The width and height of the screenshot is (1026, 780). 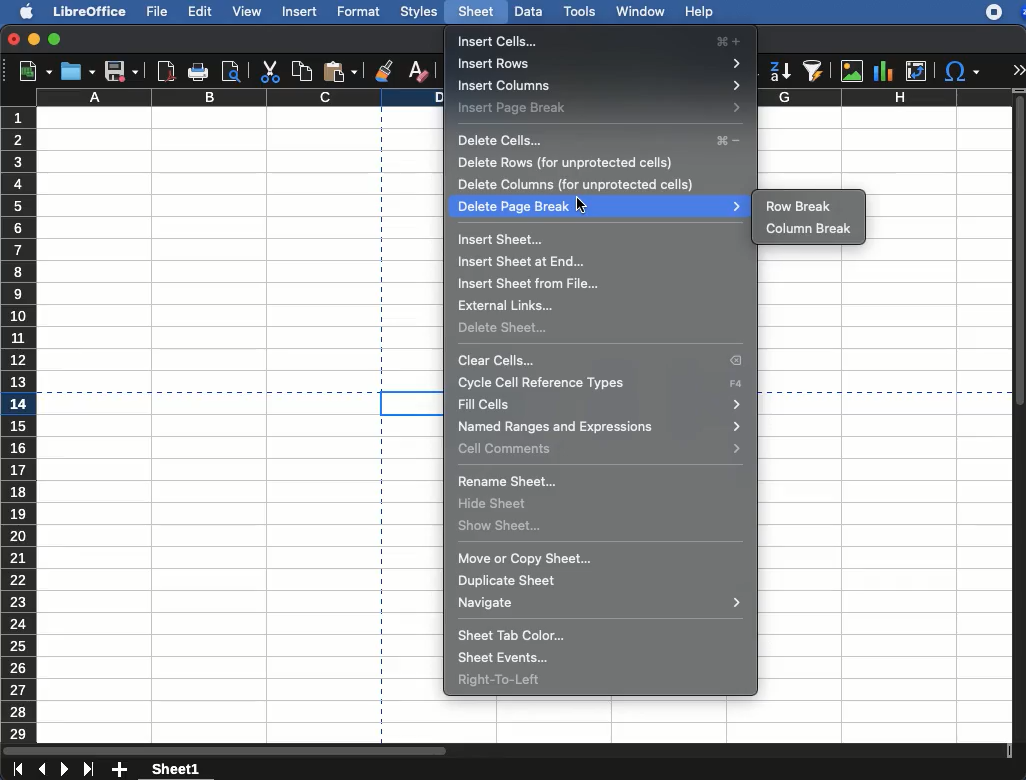 What do you see at coordinates (385, 70) in the screenshot?
I see `clone formatting` at bounding box center [385, 70].